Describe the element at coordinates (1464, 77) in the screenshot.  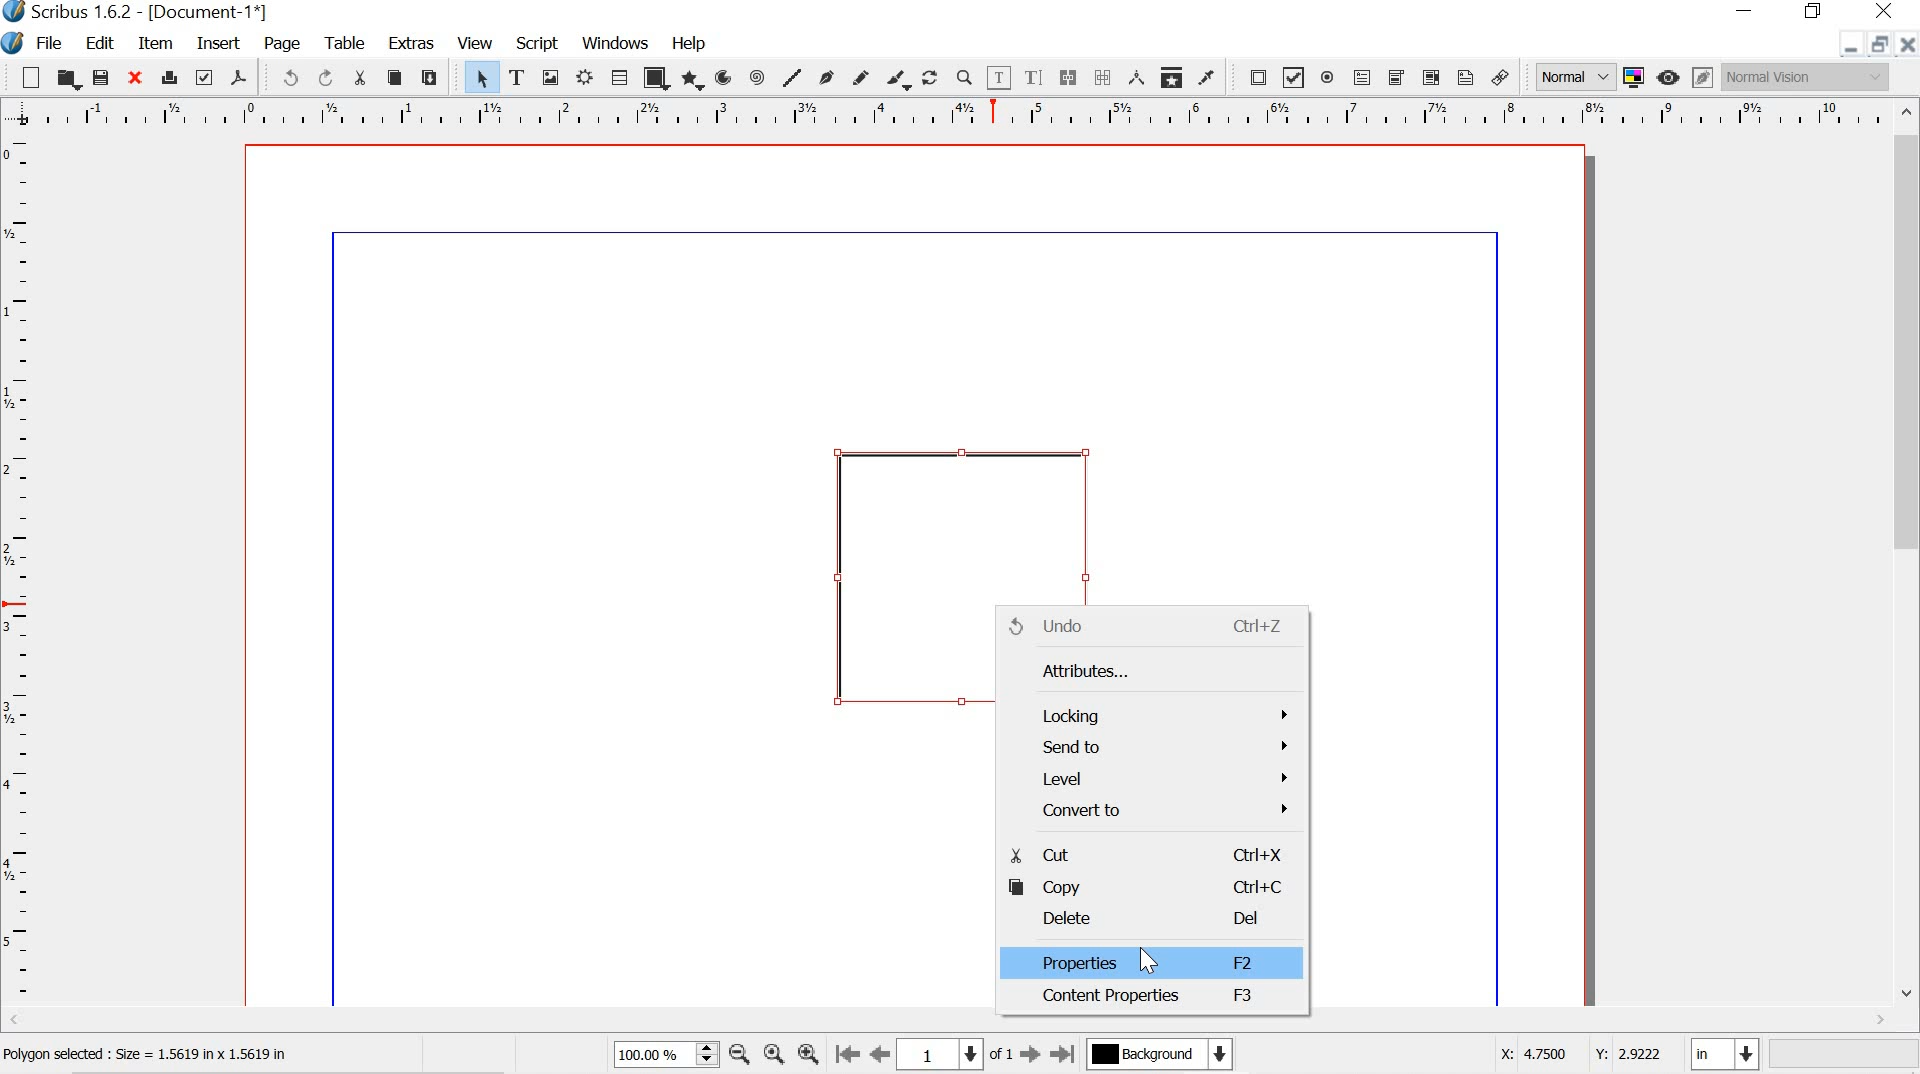
I see `text annotation` at that location.